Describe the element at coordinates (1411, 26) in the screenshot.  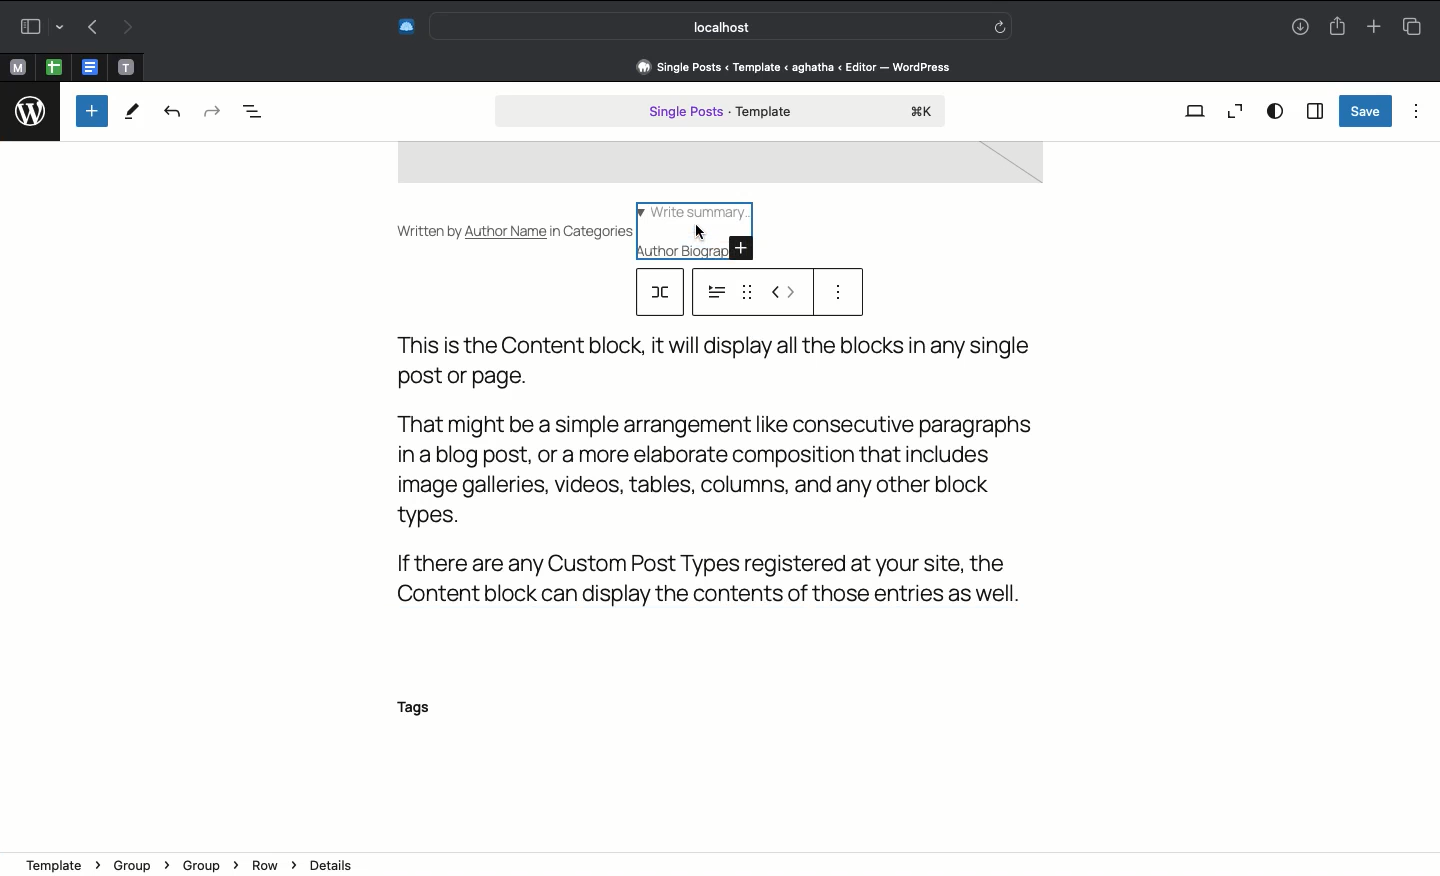
I see `Tabs` at that location.